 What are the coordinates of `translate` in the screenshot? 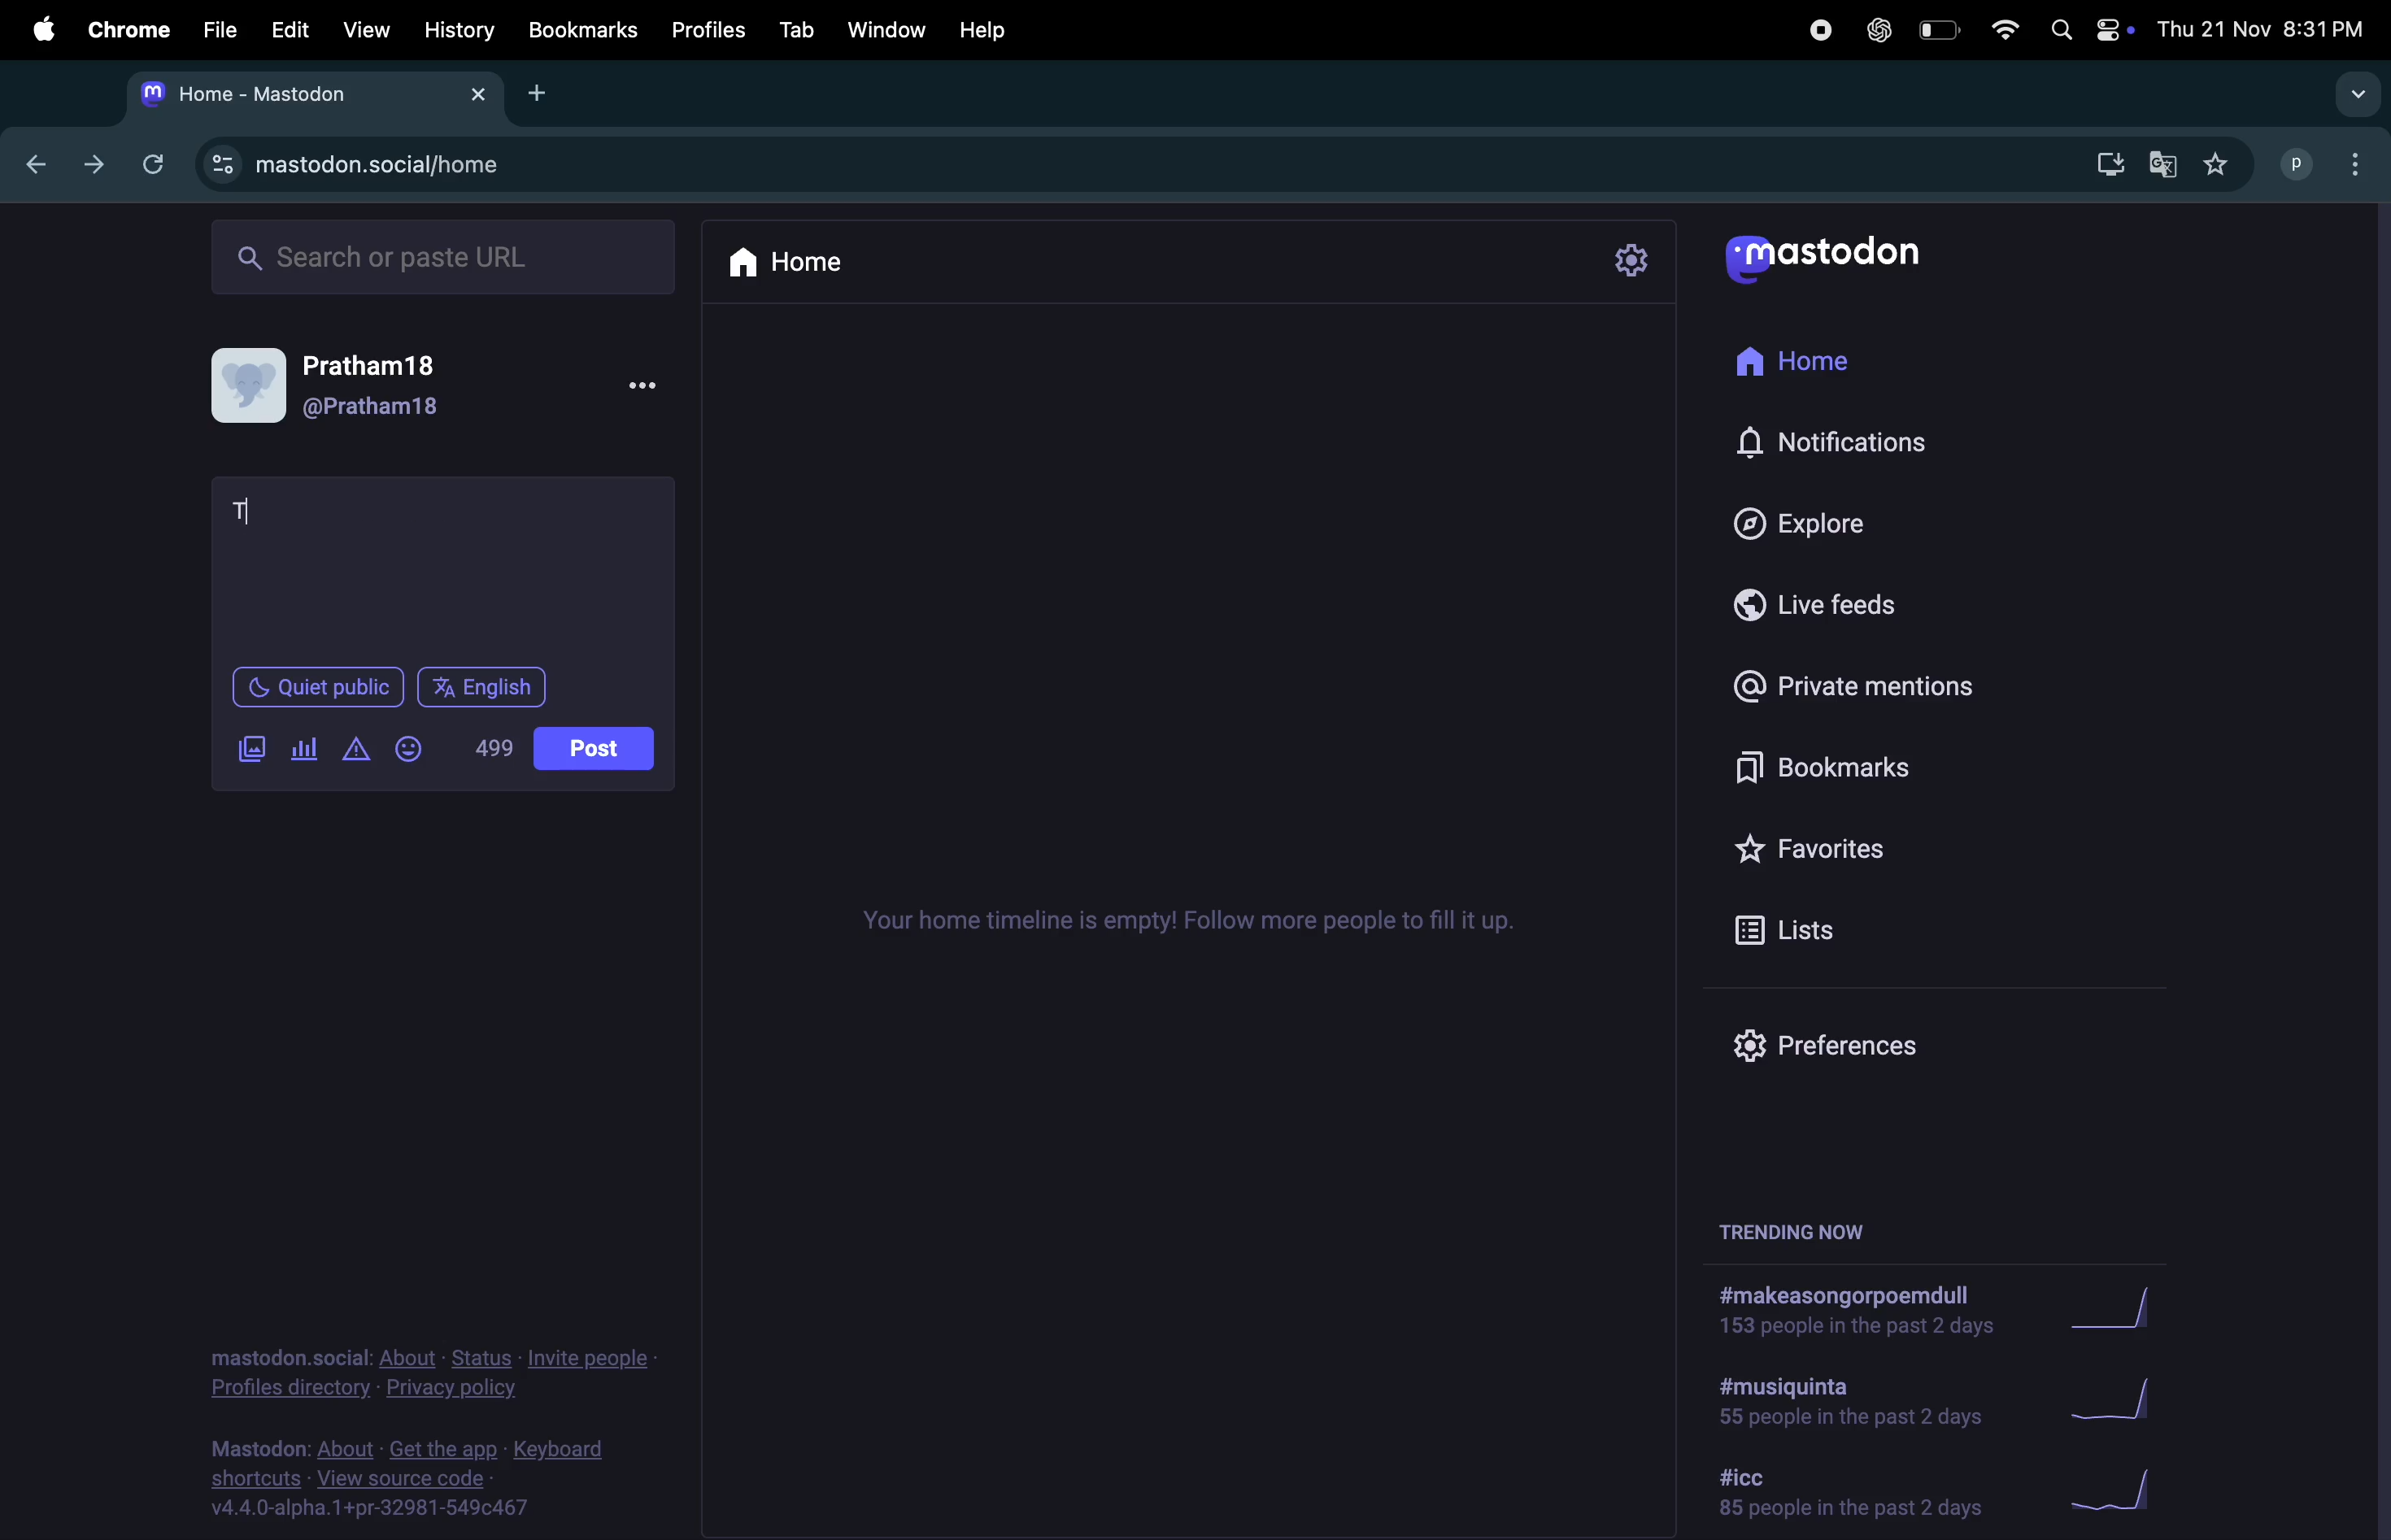 It's located at (2163, 165).